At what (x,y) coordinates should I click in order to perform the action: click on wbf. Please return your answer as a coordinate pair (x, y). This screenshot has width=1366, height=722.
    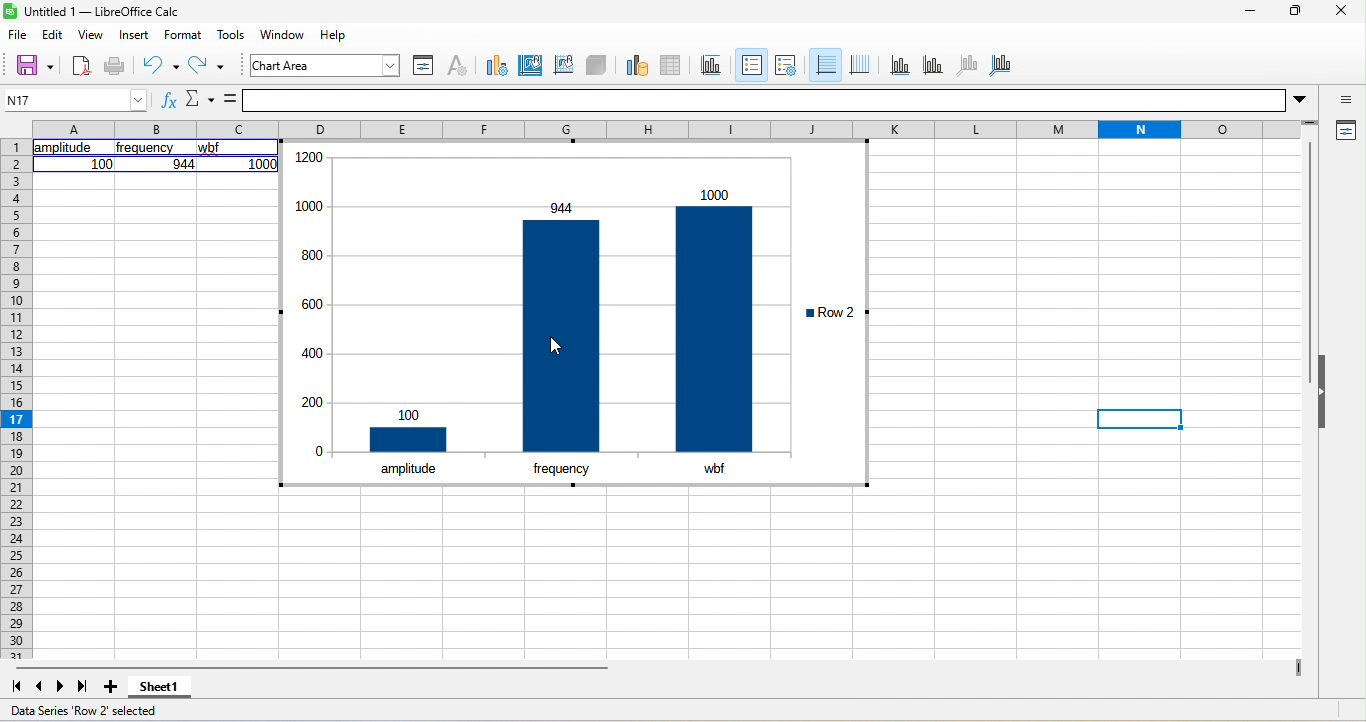
    Looking at the image, I should click on (712, 468).